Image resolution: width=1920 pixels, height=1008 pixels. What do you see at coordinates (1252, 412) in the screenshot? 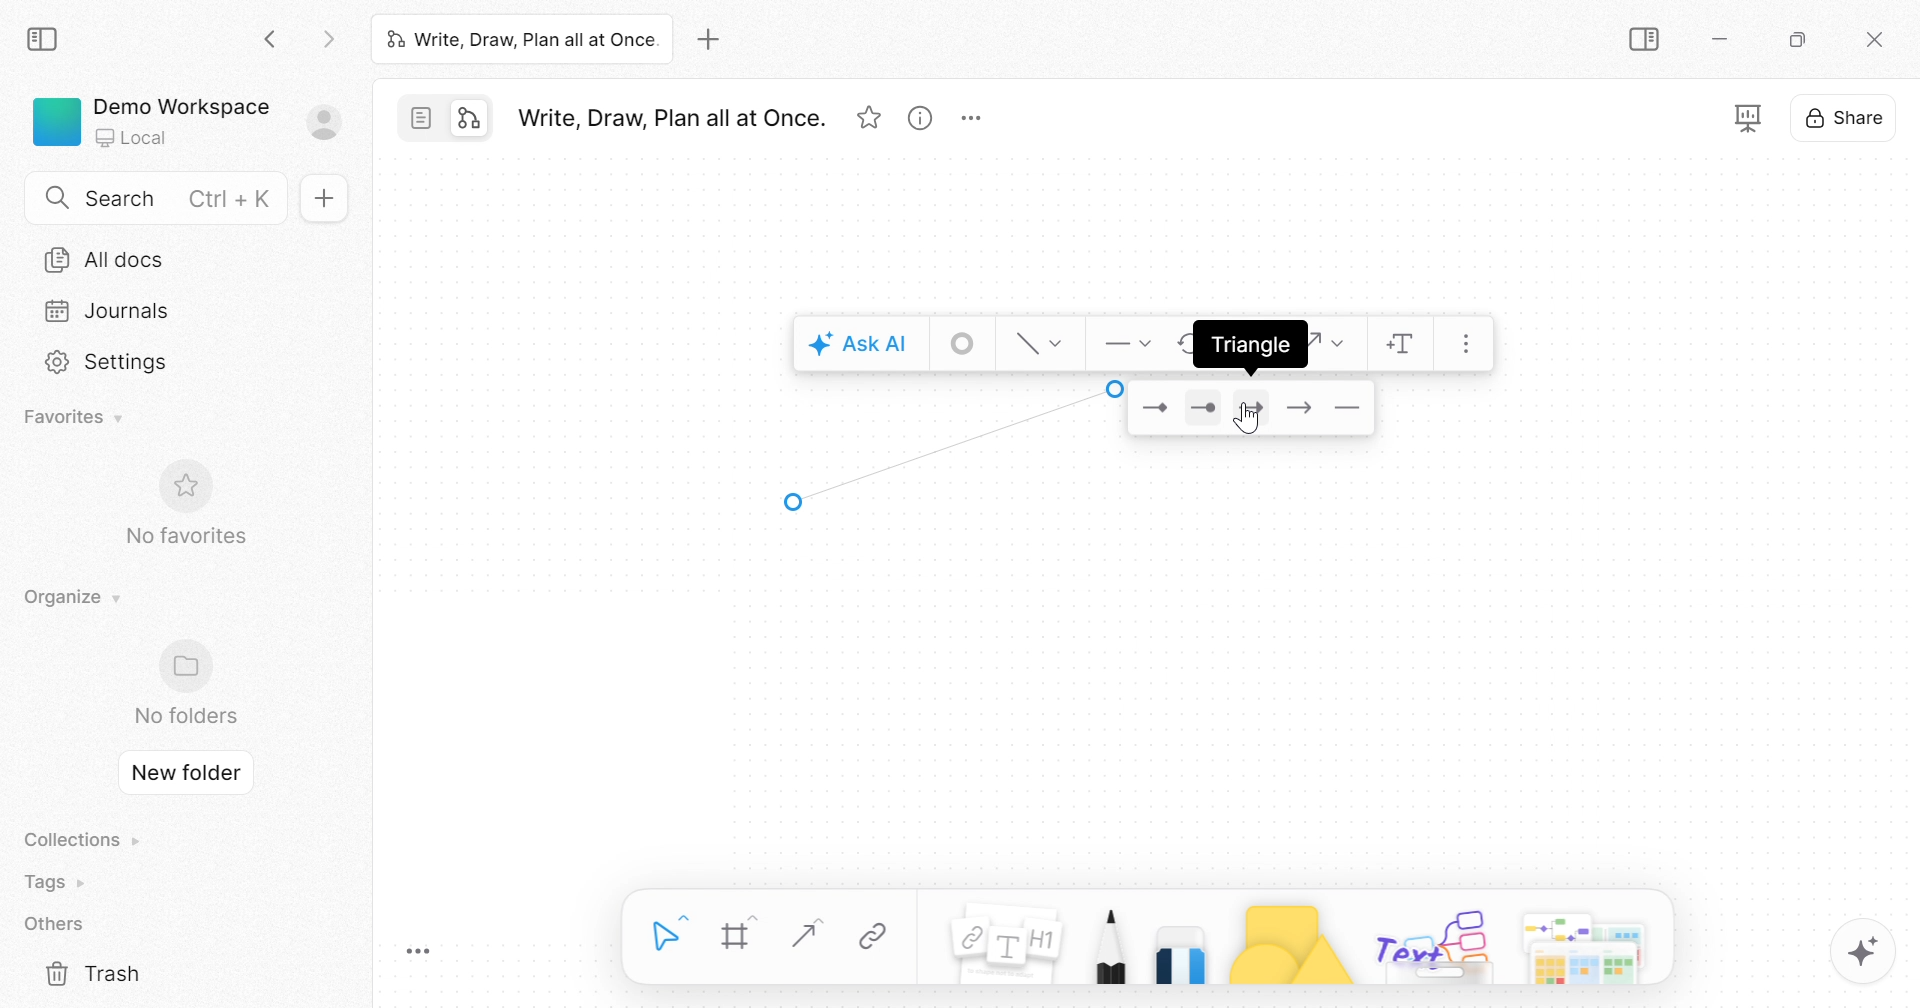
I see `Triangle` at bounding box center [1252, 412].